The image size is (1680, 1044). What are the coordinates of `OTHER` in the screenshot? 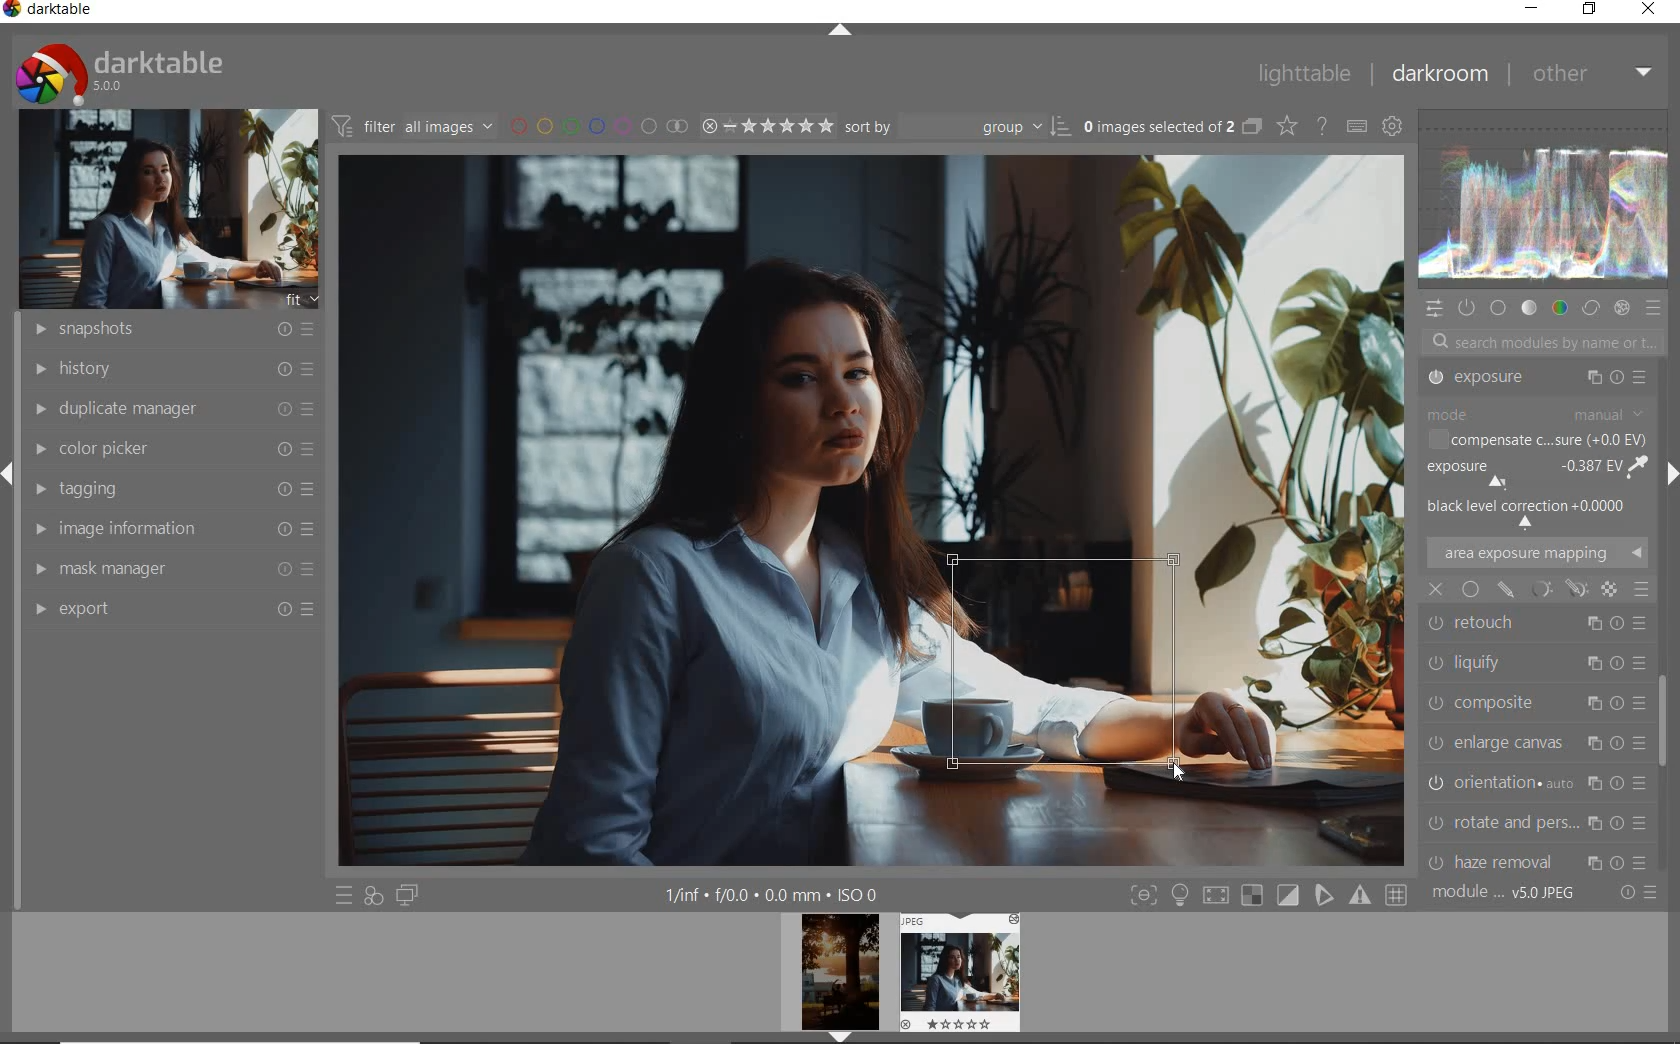 It's located at (1593, 77).